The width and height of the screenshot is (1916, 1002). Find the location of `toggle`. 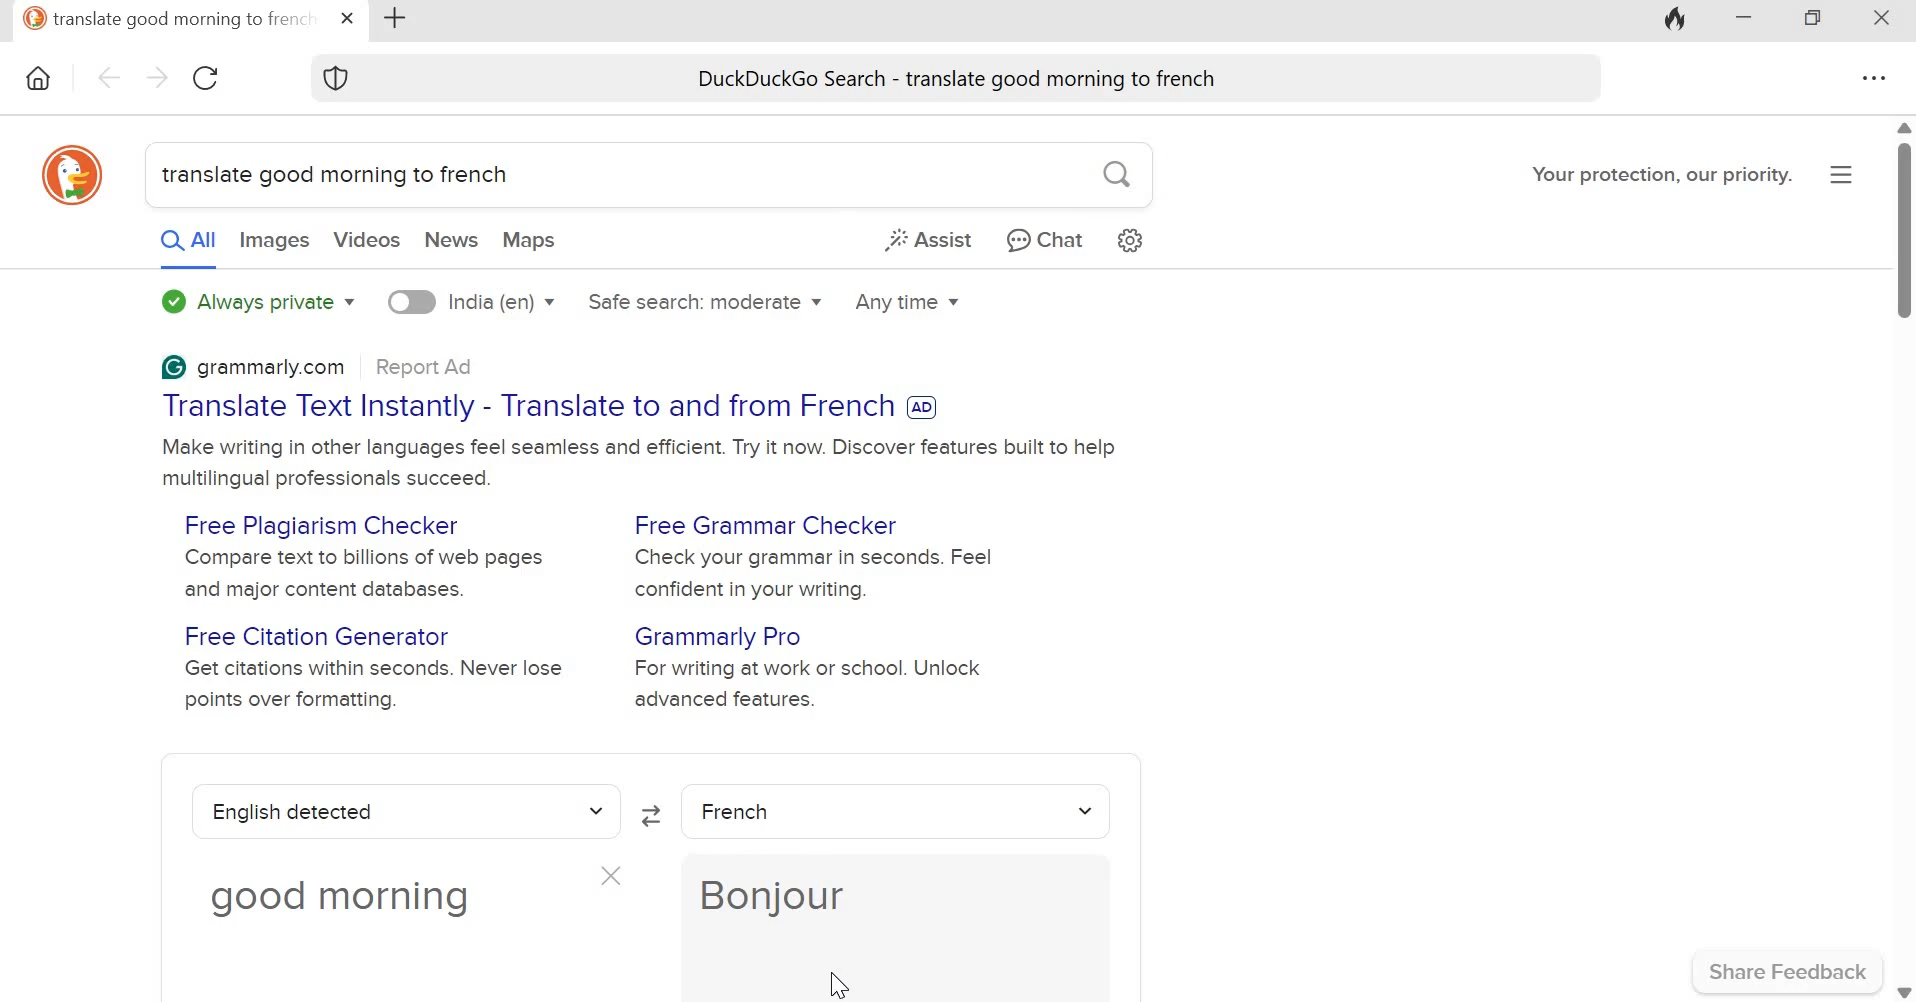

toggle is located at coordinates (411, 303).